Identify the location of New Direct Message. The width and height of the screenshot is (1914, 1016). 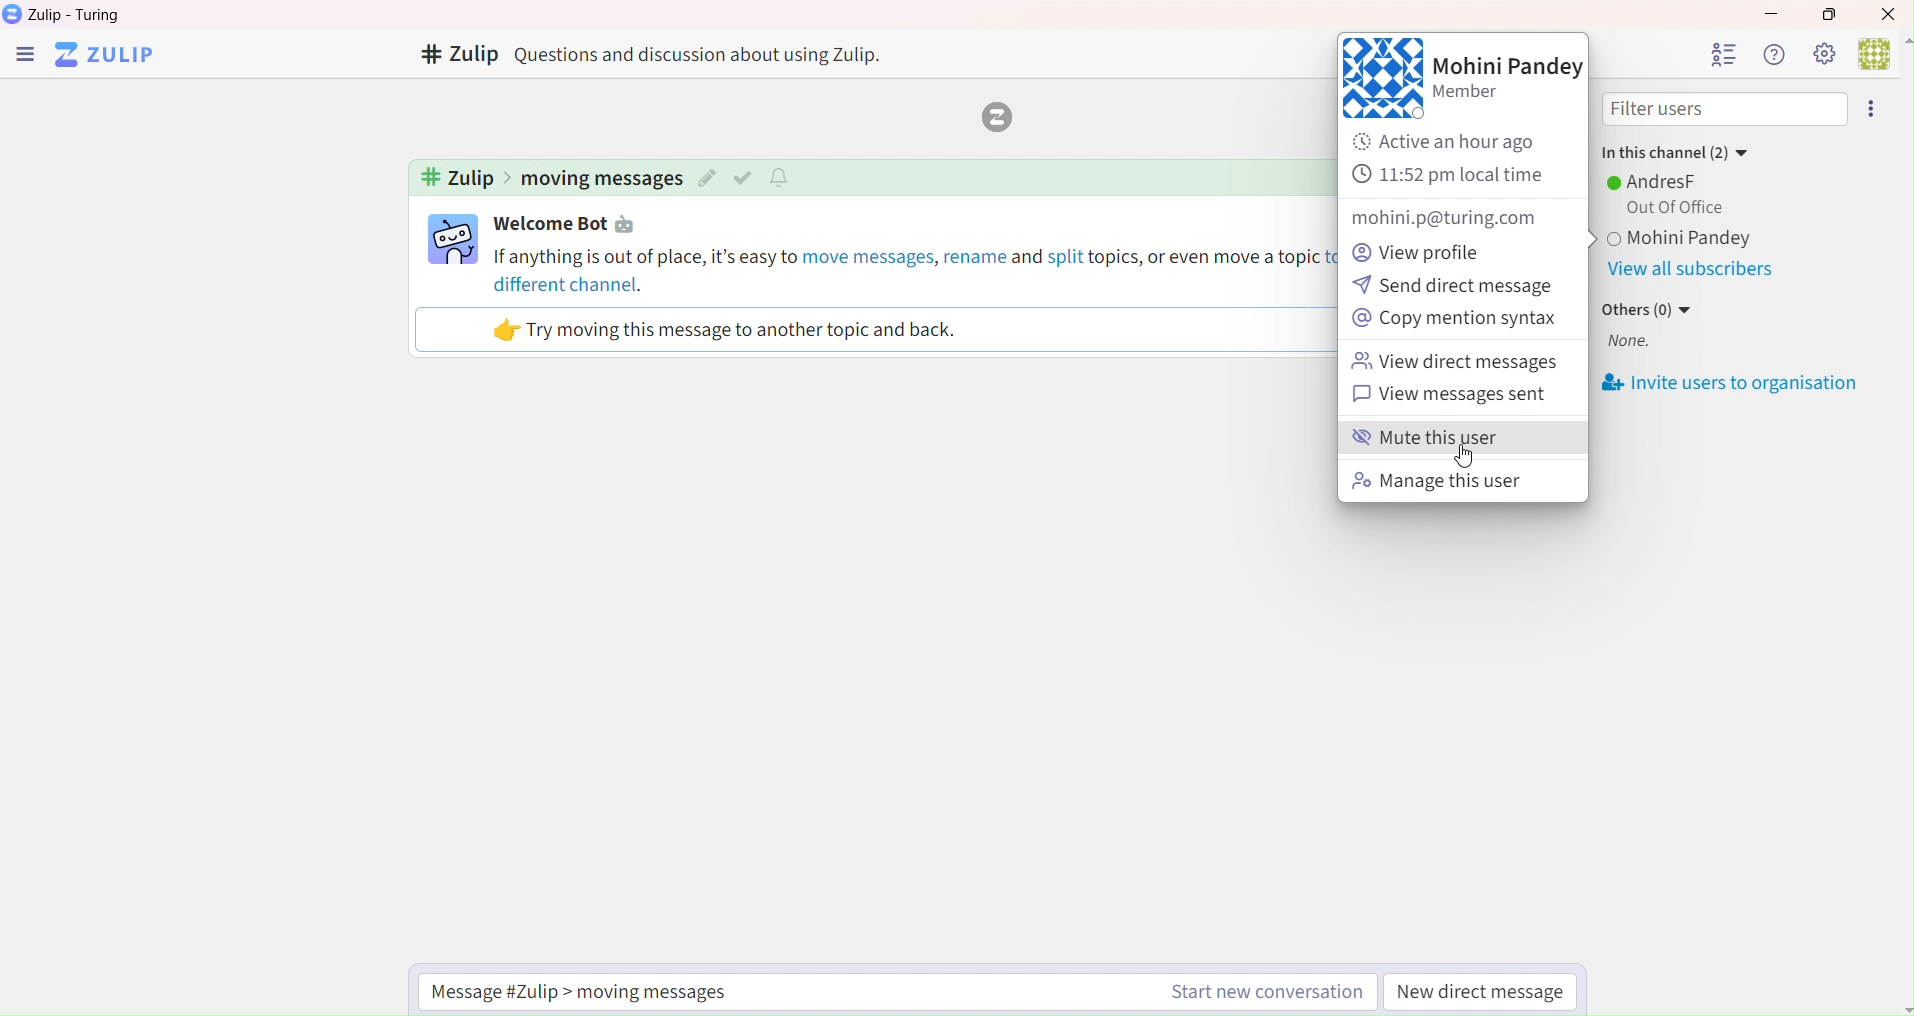
(1482, 994).